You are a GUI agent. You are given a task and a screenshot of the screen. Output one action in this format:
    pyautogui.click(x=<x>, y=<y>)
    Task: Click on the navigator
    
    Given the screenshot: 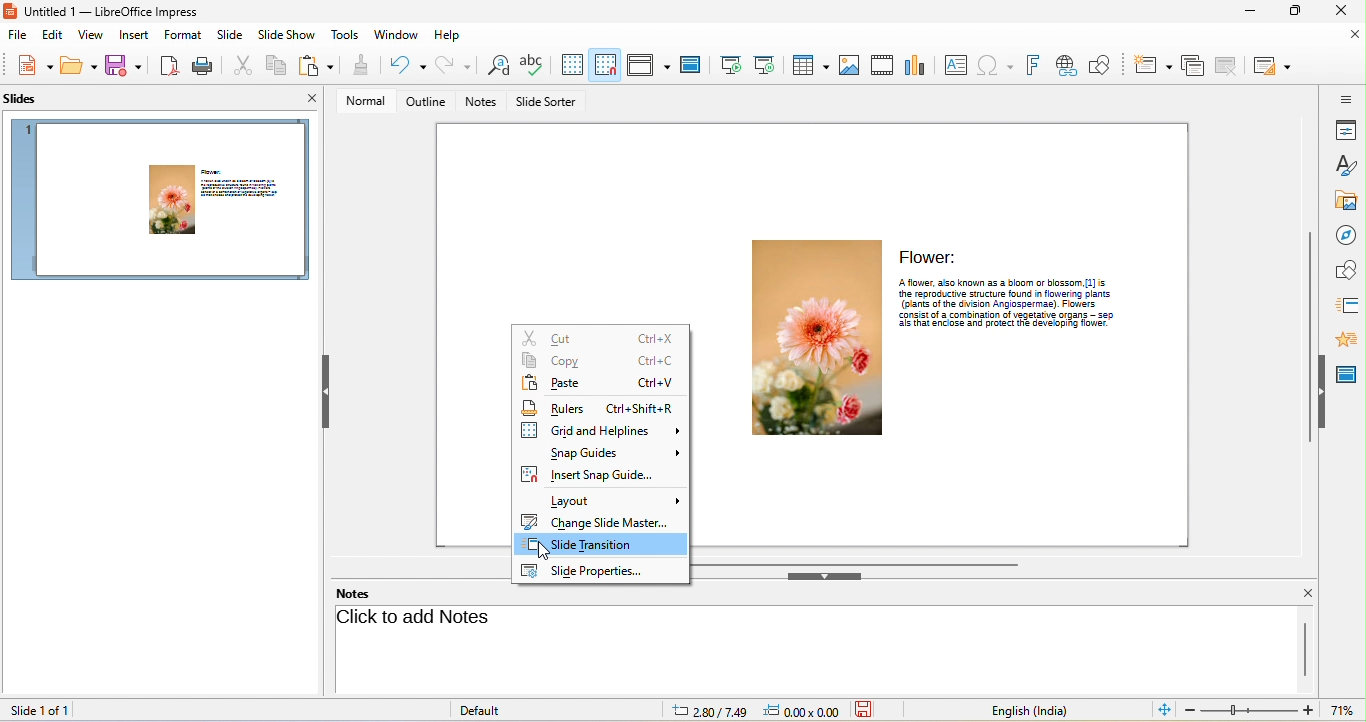 What is the action you would take?
    pyautogui.click(x=1348, y=232)
    